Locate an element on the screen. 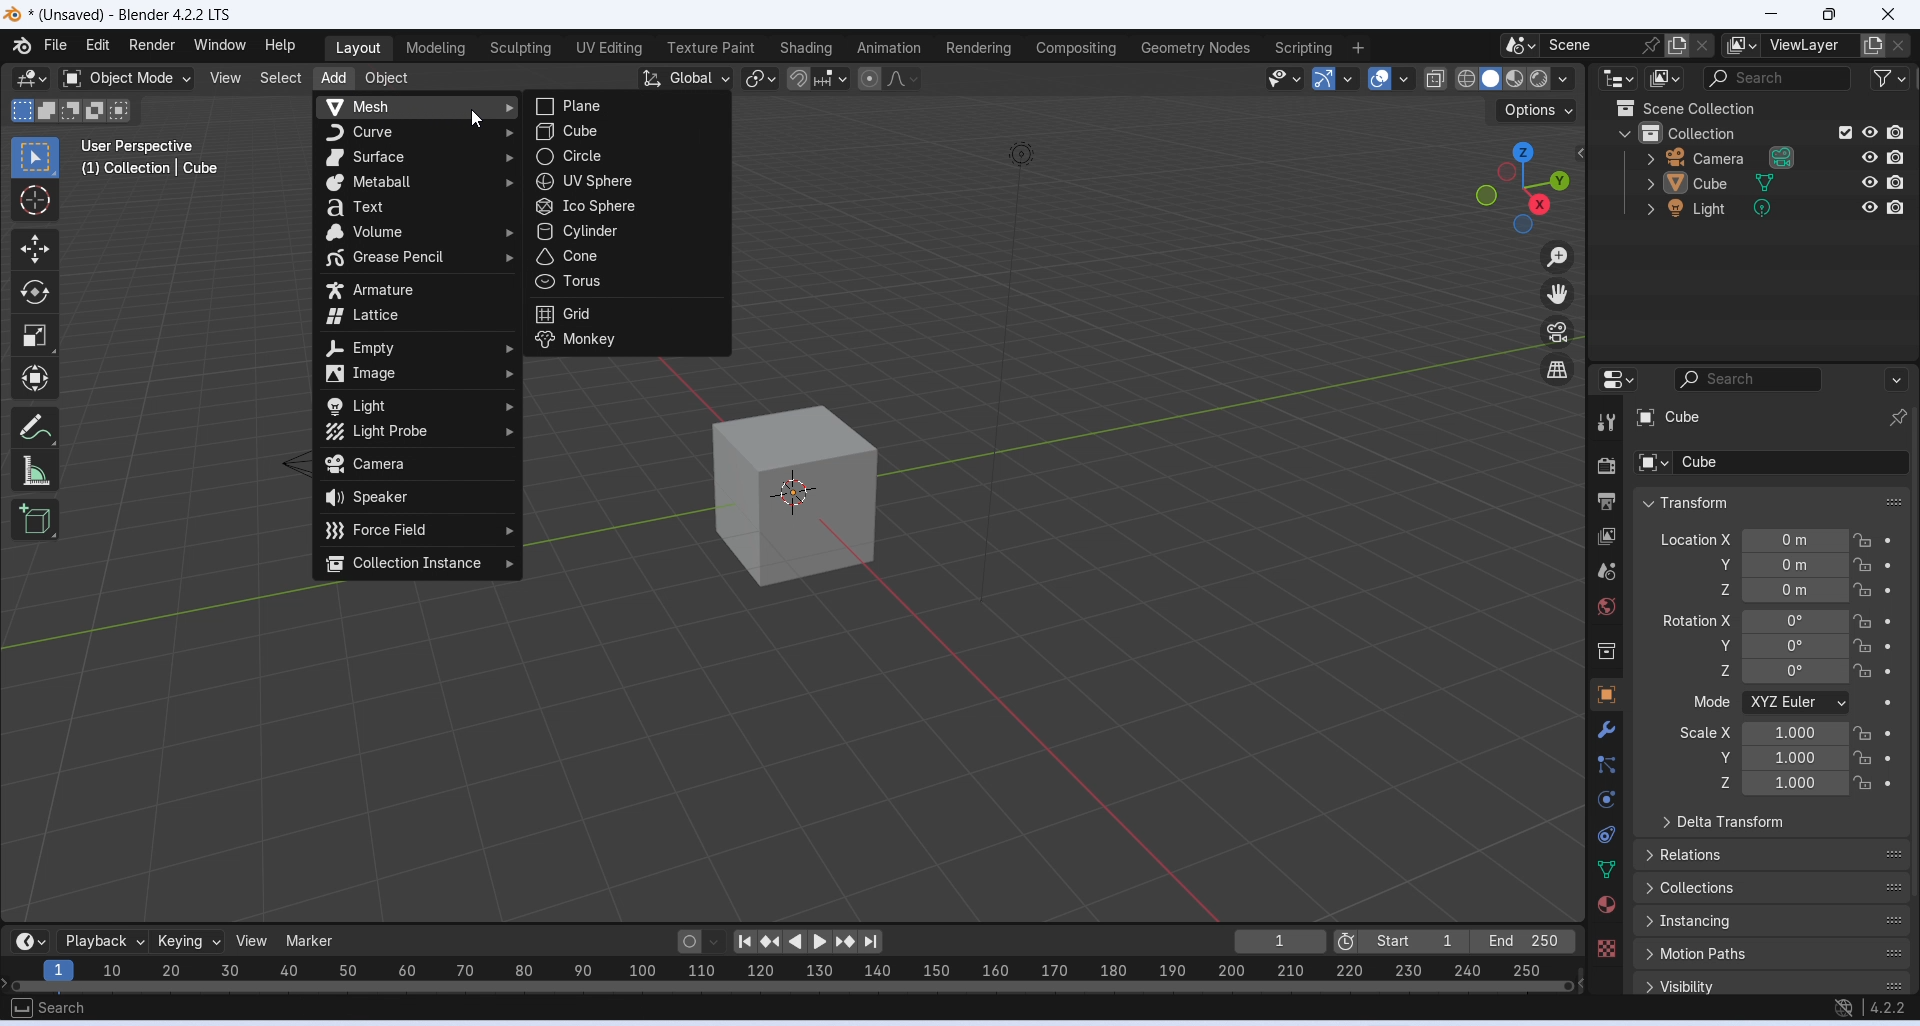 The height and width of the screenshot is (1026, 1920). Logo is located at coordinates (13, 16).